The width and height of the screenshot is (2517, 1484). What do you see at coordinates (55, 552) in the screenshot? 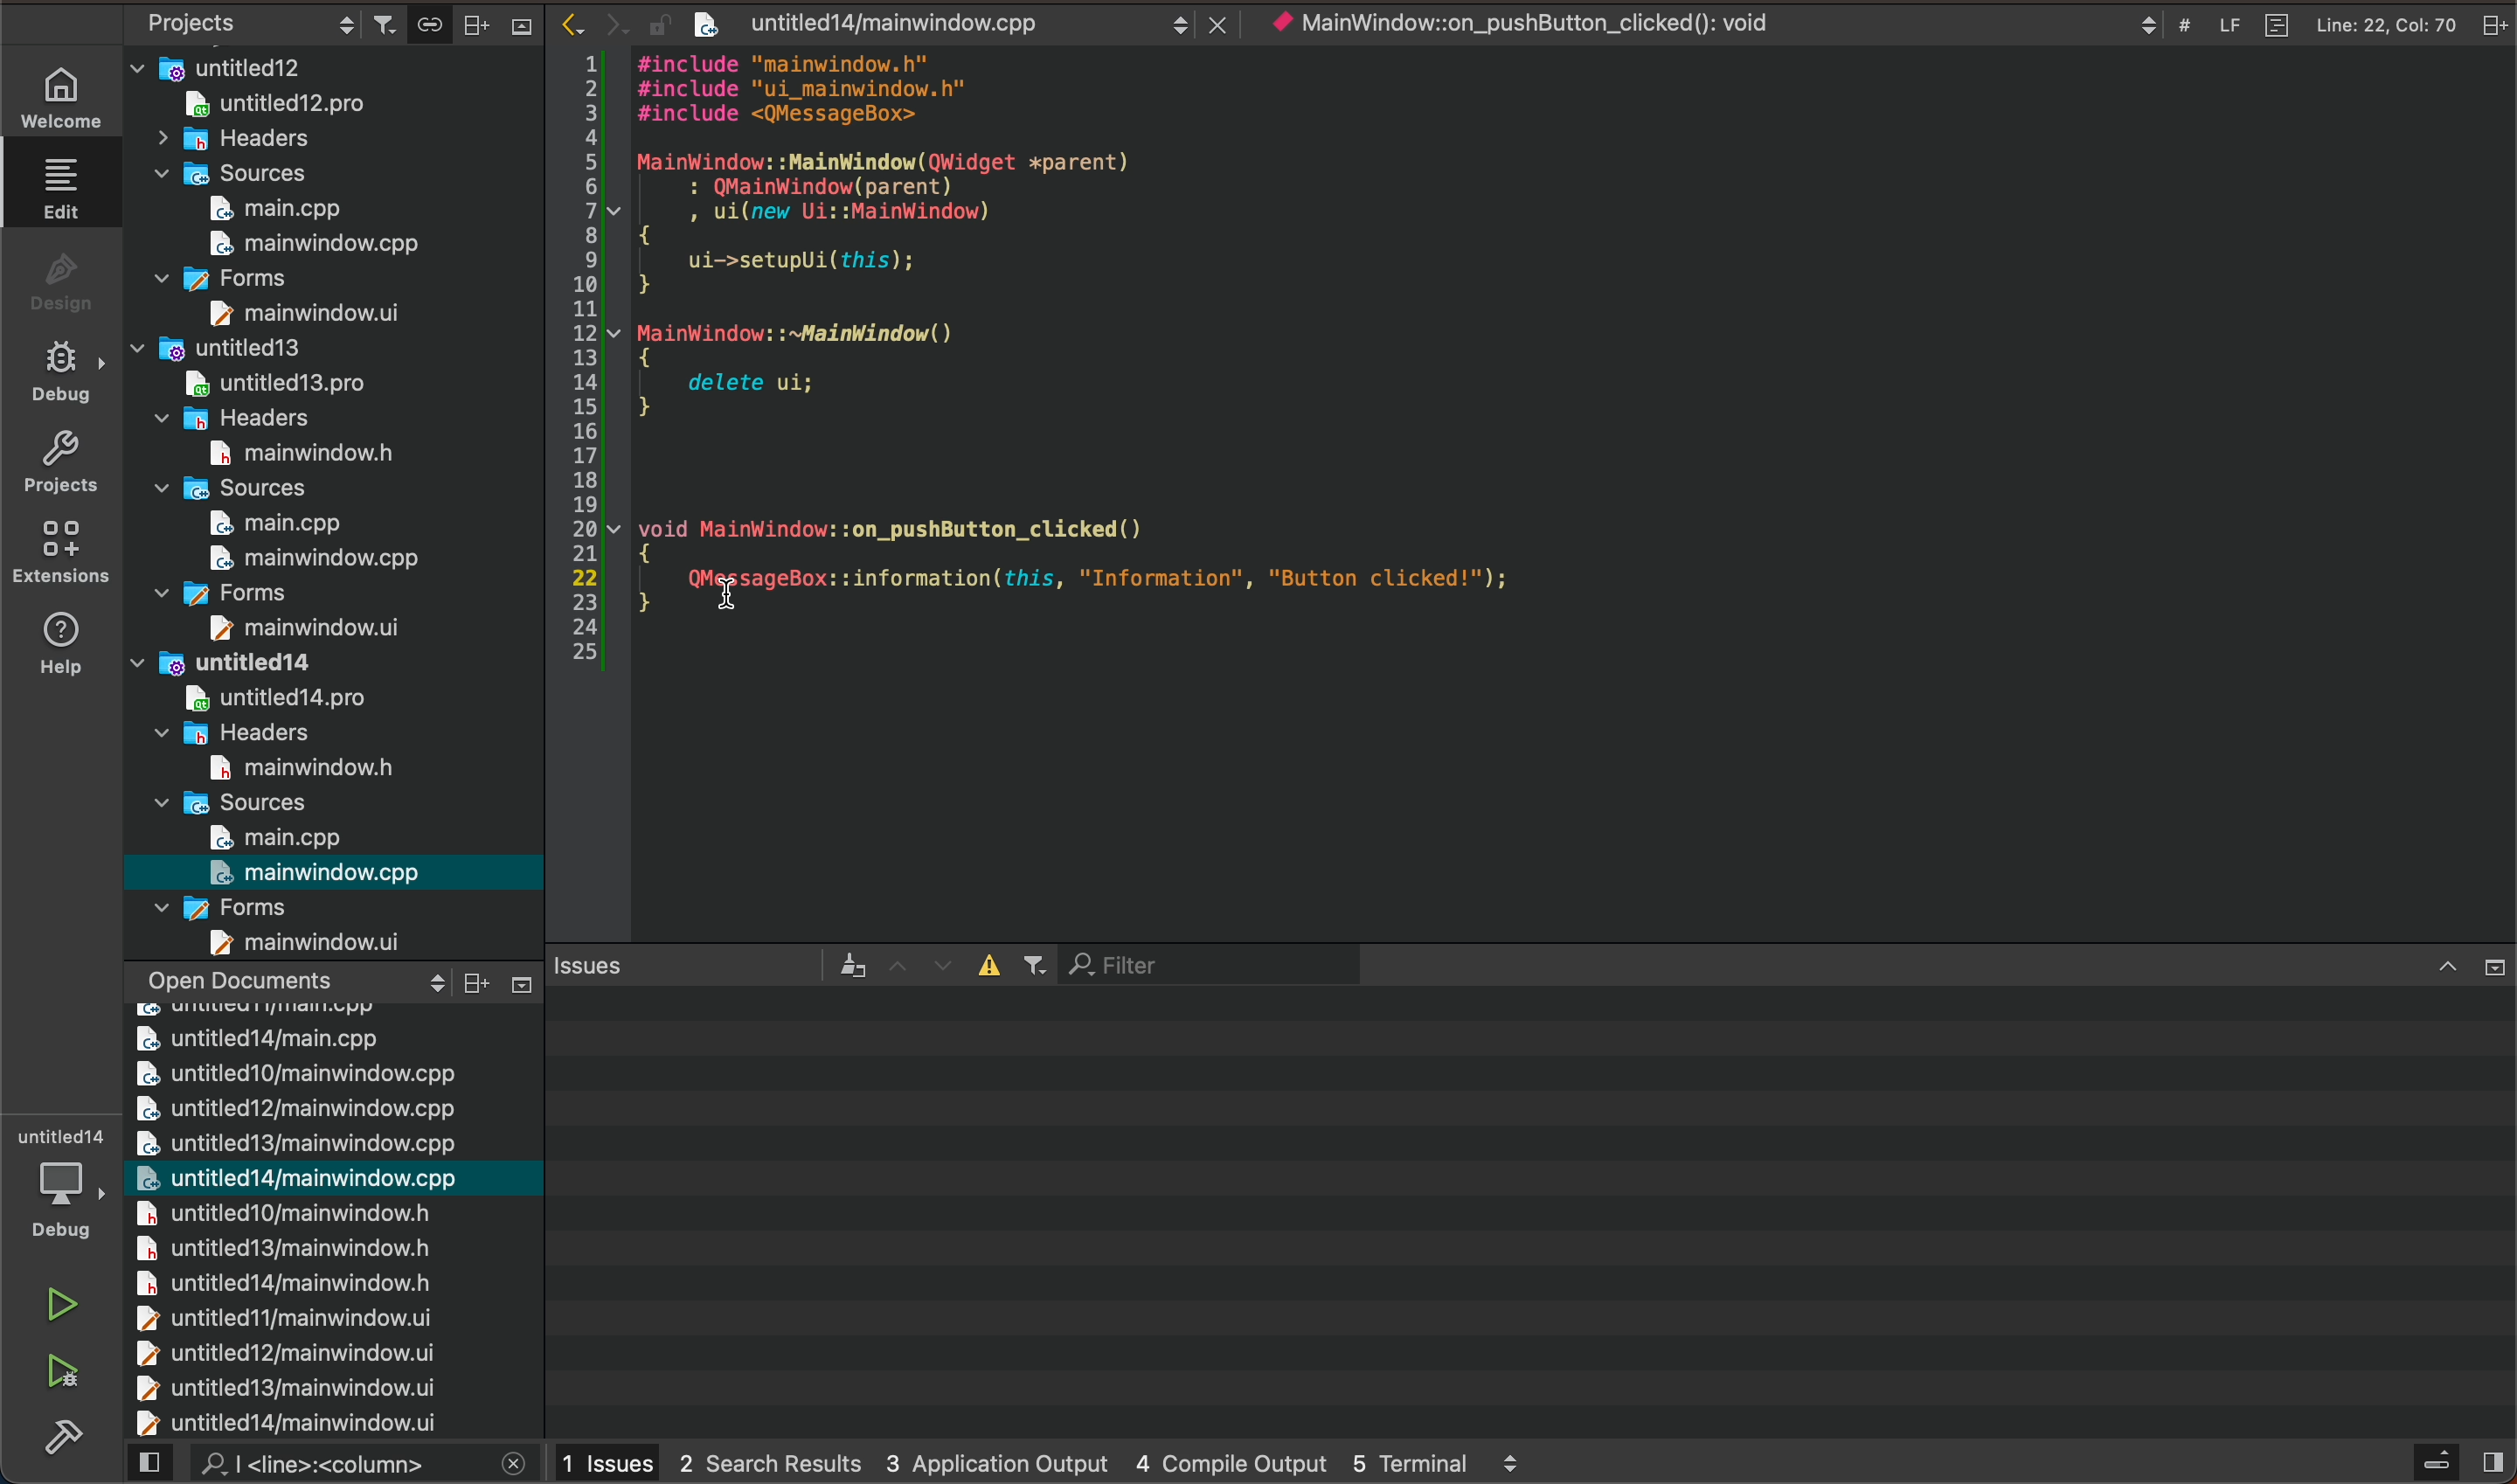
I see `Extensions` at bounding box center [55, 552].